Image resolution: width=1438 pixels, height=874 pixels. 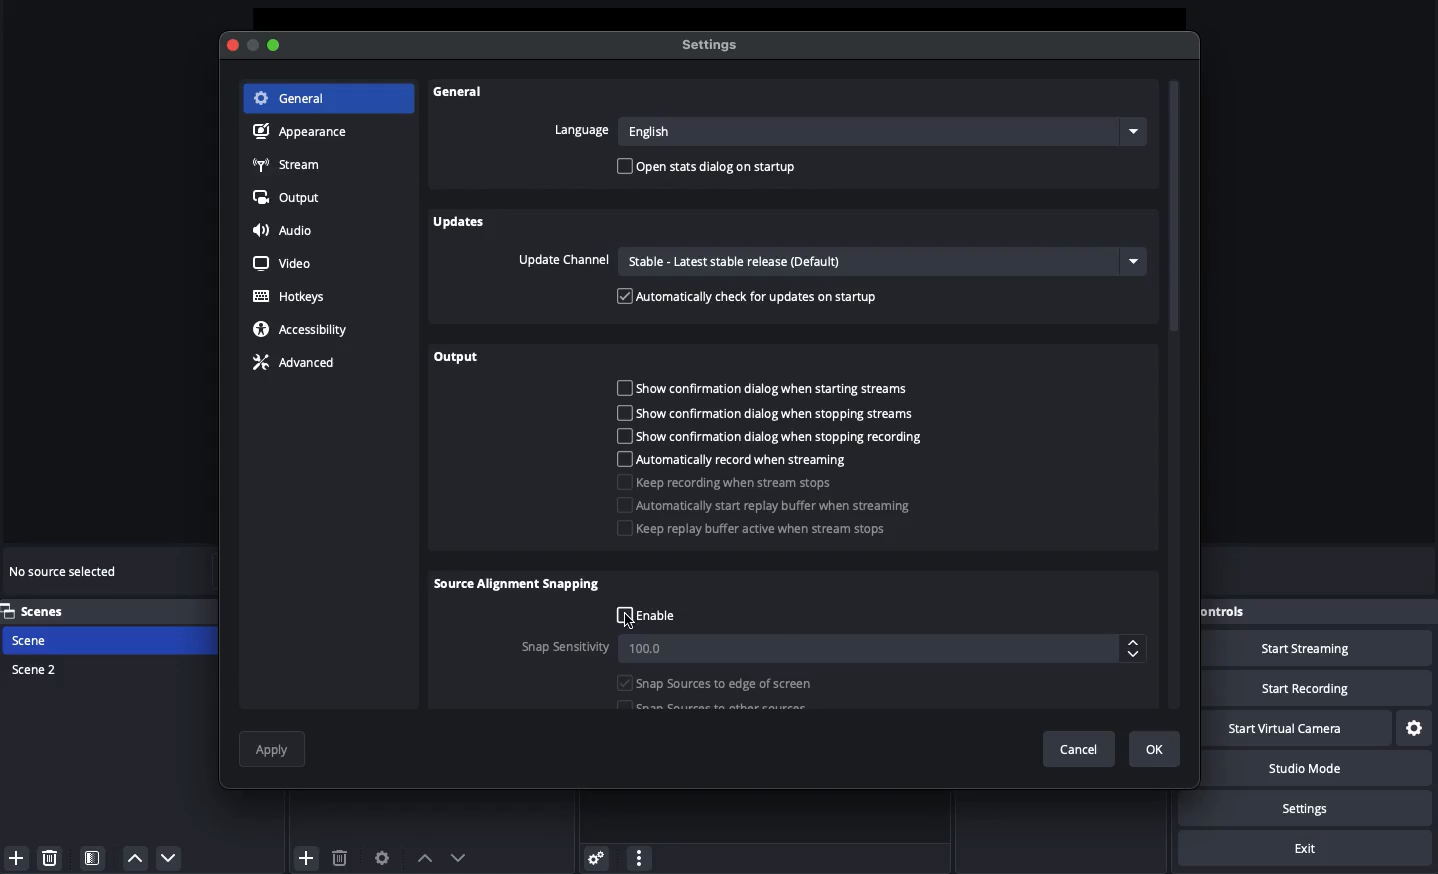 What do you see at coordinates (1078, 750) in the screenshot?
I see `Cancel` at bounding box center [1078, 750].